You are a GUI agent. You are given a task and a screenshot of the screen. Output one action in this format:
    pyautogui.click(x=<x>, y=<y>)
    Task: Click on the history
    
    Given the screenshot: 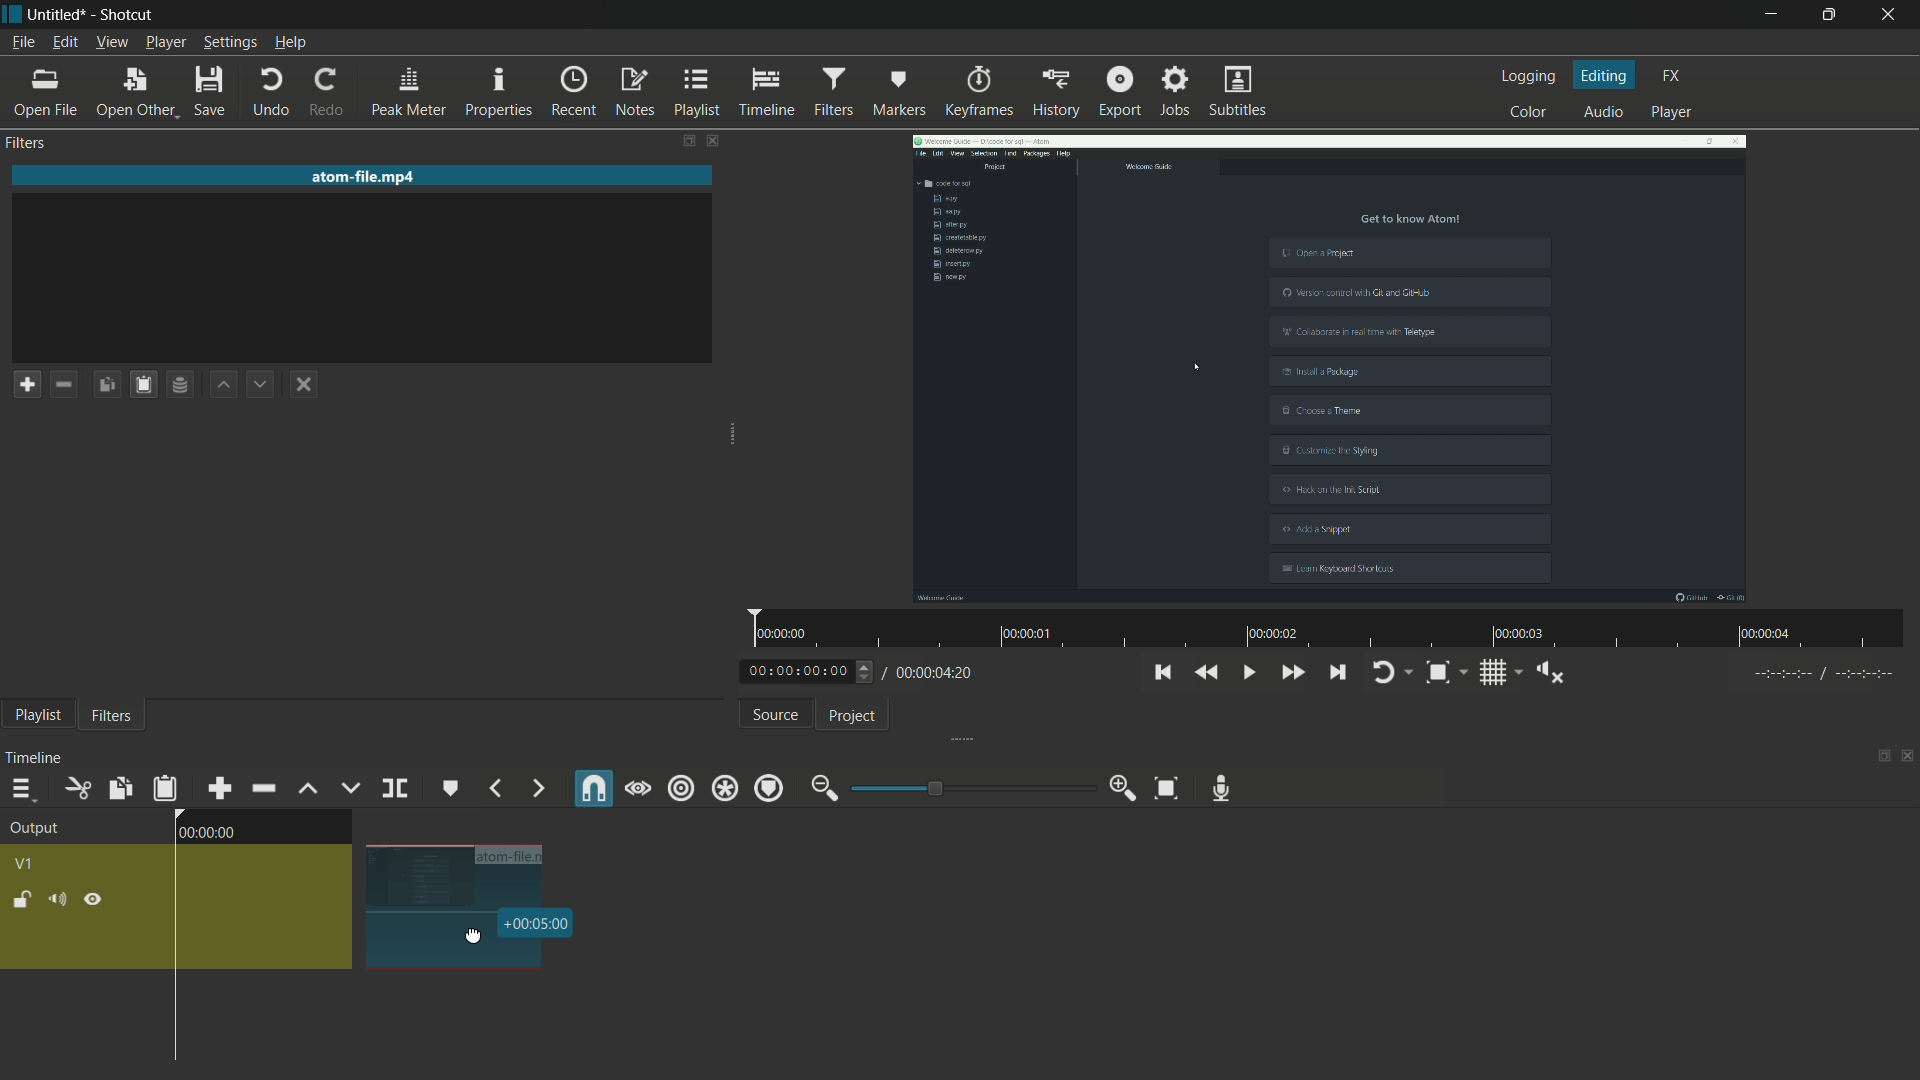 What is the action you would take?
    pyautogui.click(x=1058, y=90)
    